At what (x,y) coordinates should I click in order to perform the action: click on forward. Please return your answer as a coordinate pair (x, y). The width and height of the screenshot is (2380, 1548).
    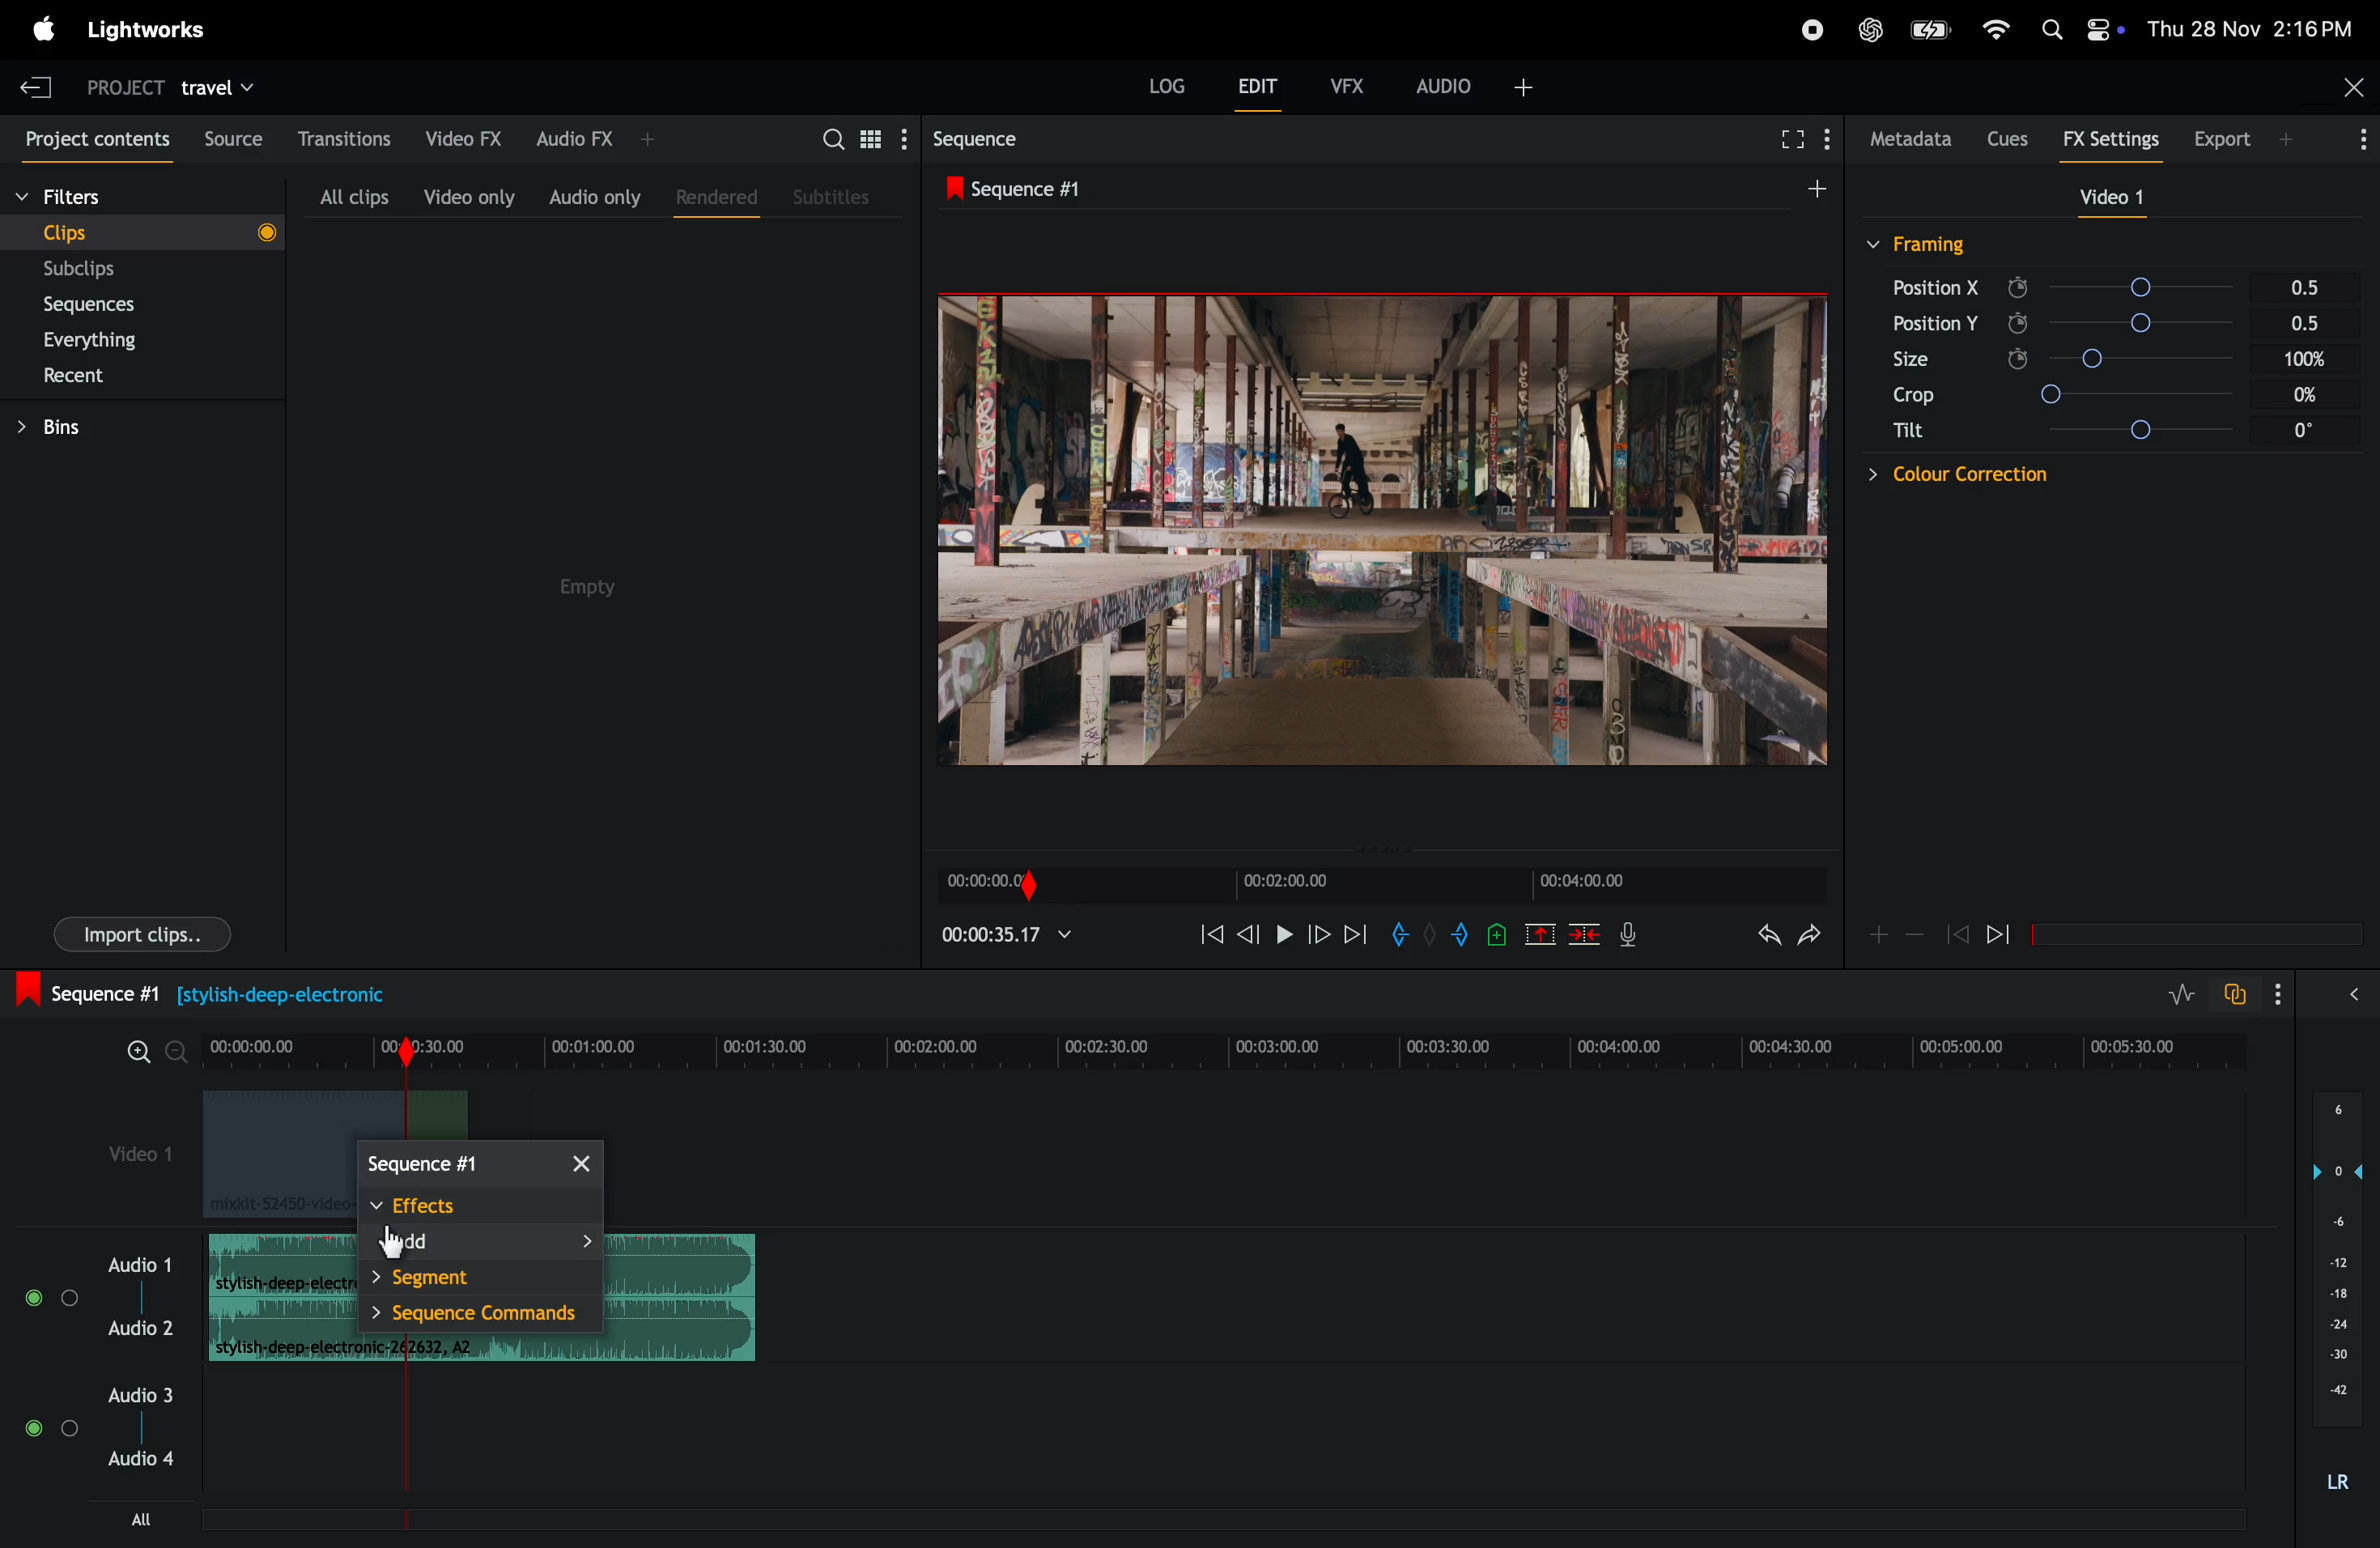
    Looking at the image, I should click on (1354, 934).